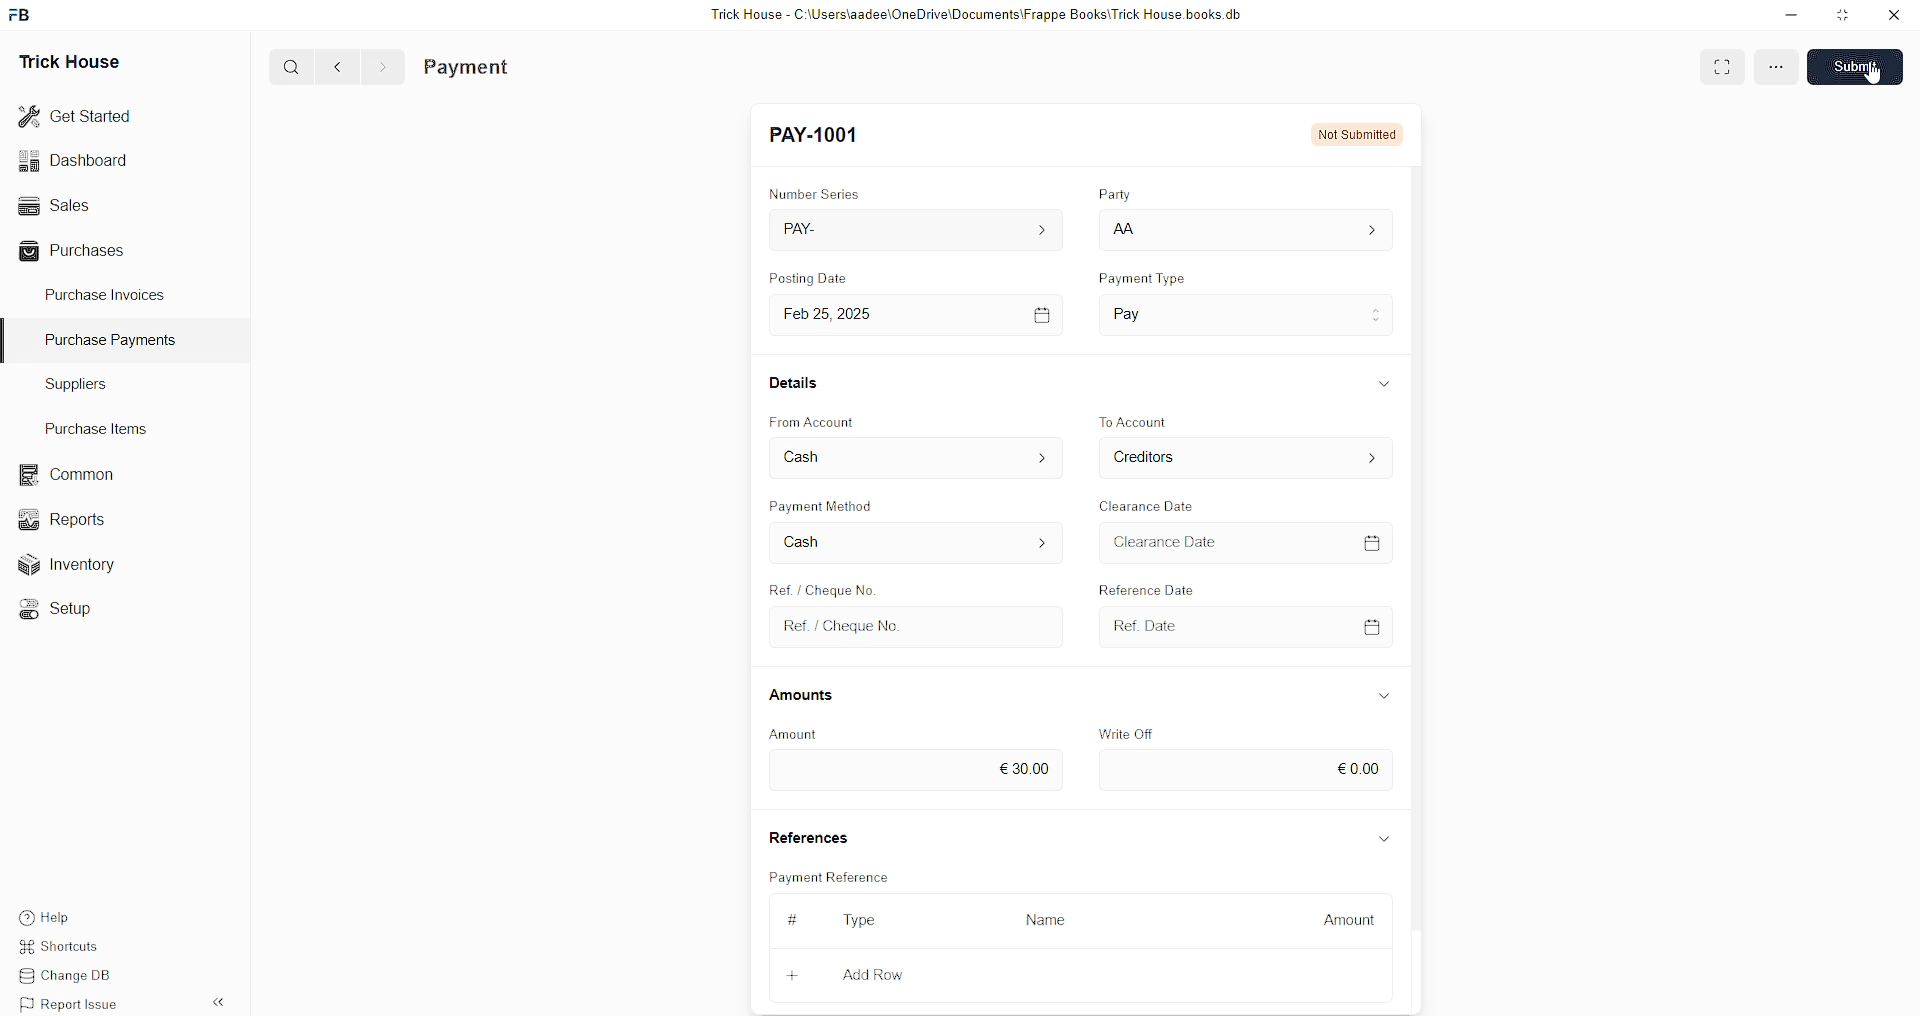 The width and height of the screenshot is (1920, 1016). What do you see at coordinates (1149, 586) in the screenshot?
I see `Reference Date` at bounding box center [1149, 586].